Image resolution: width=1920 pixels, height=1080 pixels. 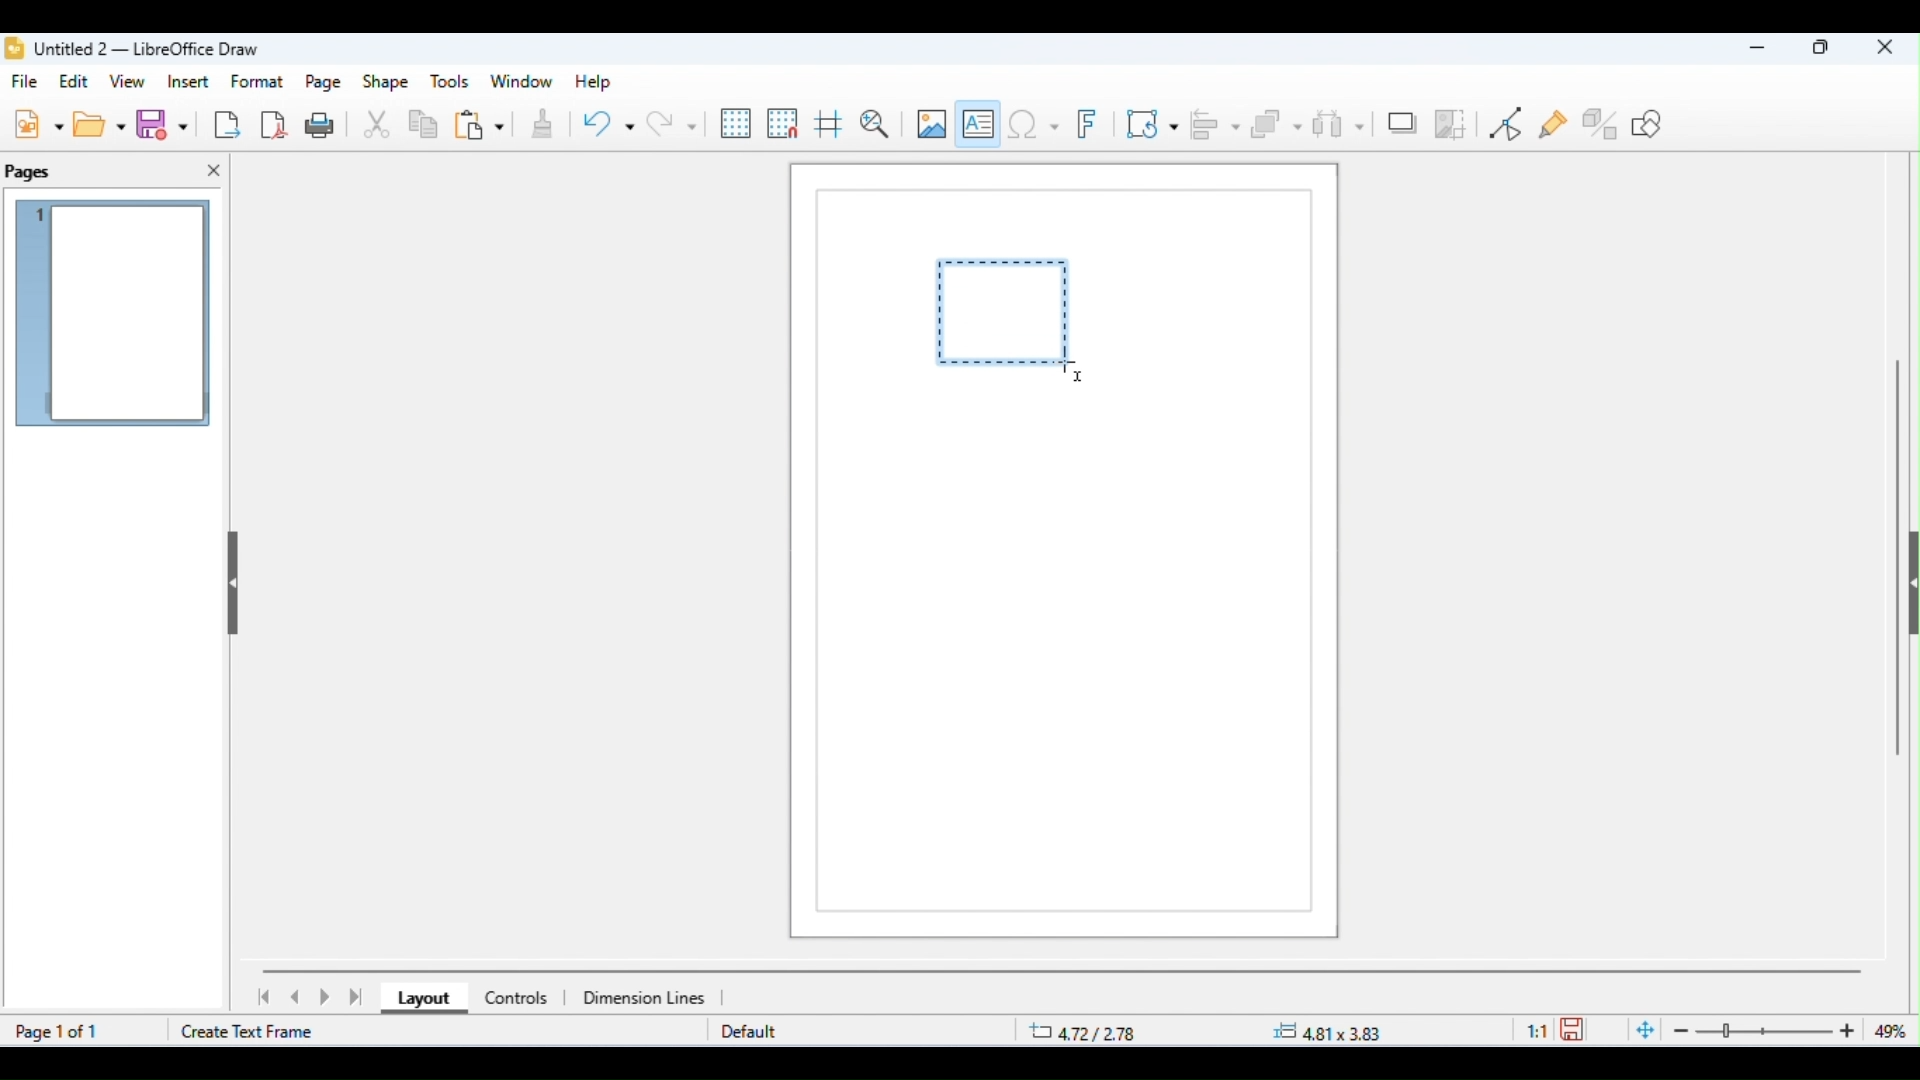 I want to click on controls, so click(x=515, y=998).